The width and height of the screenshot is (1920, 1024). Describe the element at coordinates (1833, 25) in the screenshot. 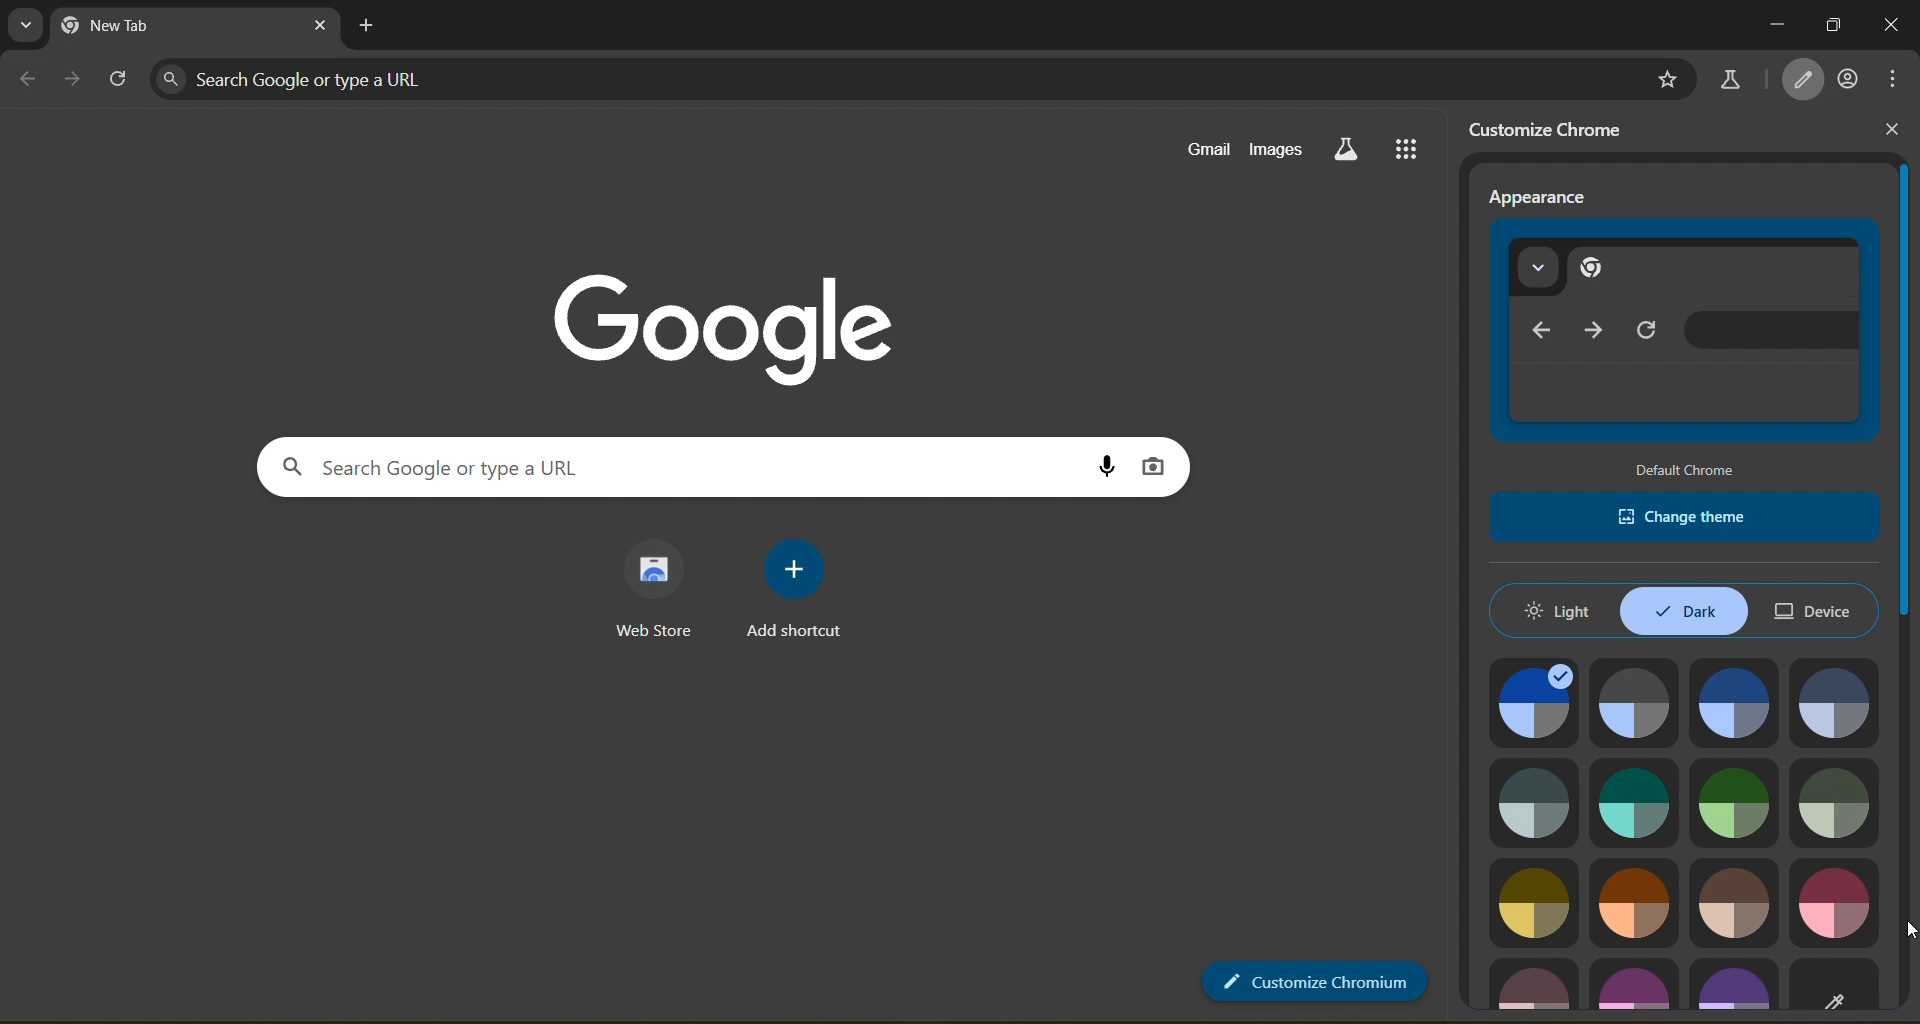

I see `maximize` at that location.